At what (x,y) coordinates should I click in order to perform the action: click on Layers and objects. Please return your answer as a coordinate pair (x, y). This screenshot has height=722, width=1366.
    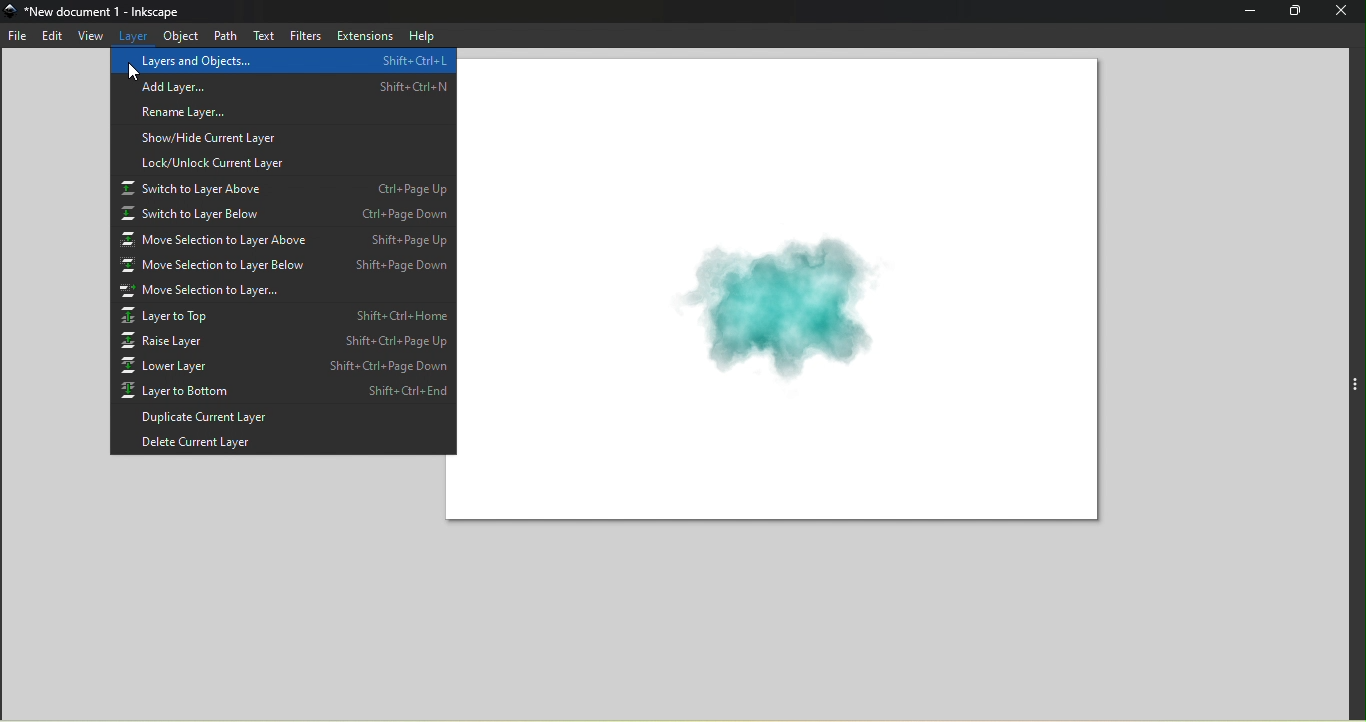
    Looking at the image, I should click on (281, 61).